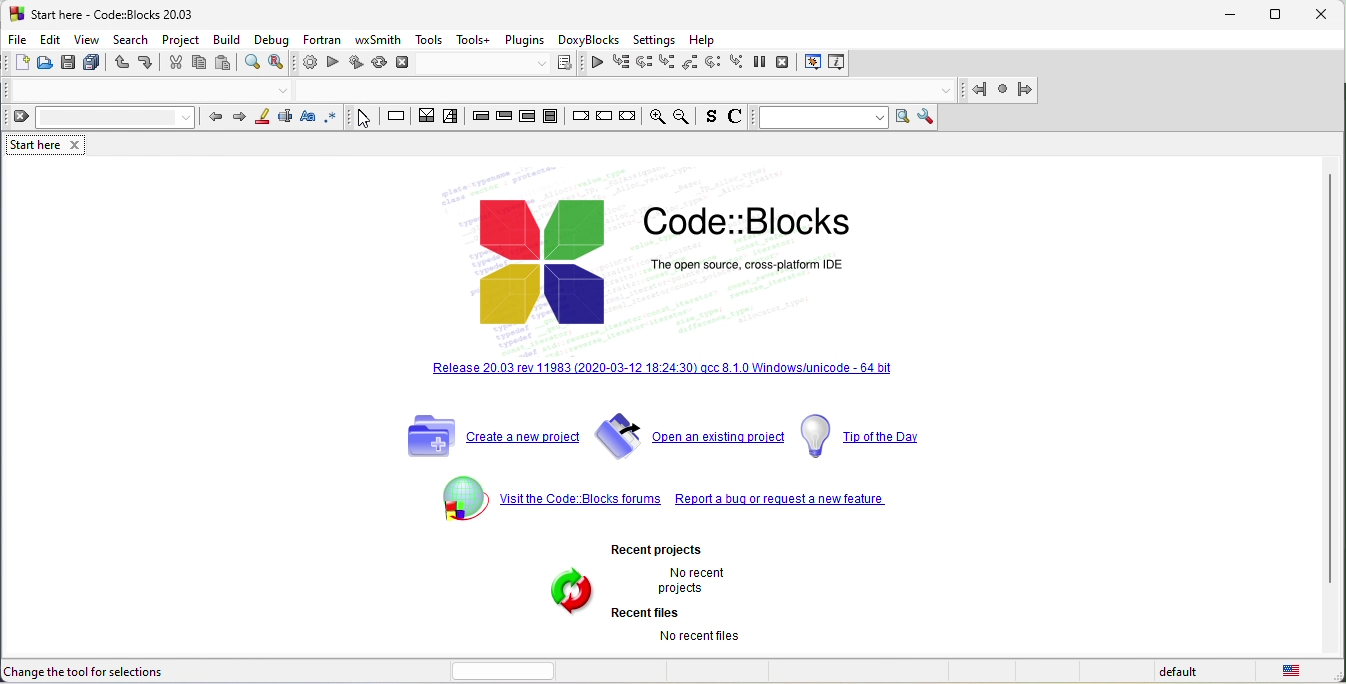 This screenshot has height=684, width=1346. I want to click on minimize, so click(1233, 16).